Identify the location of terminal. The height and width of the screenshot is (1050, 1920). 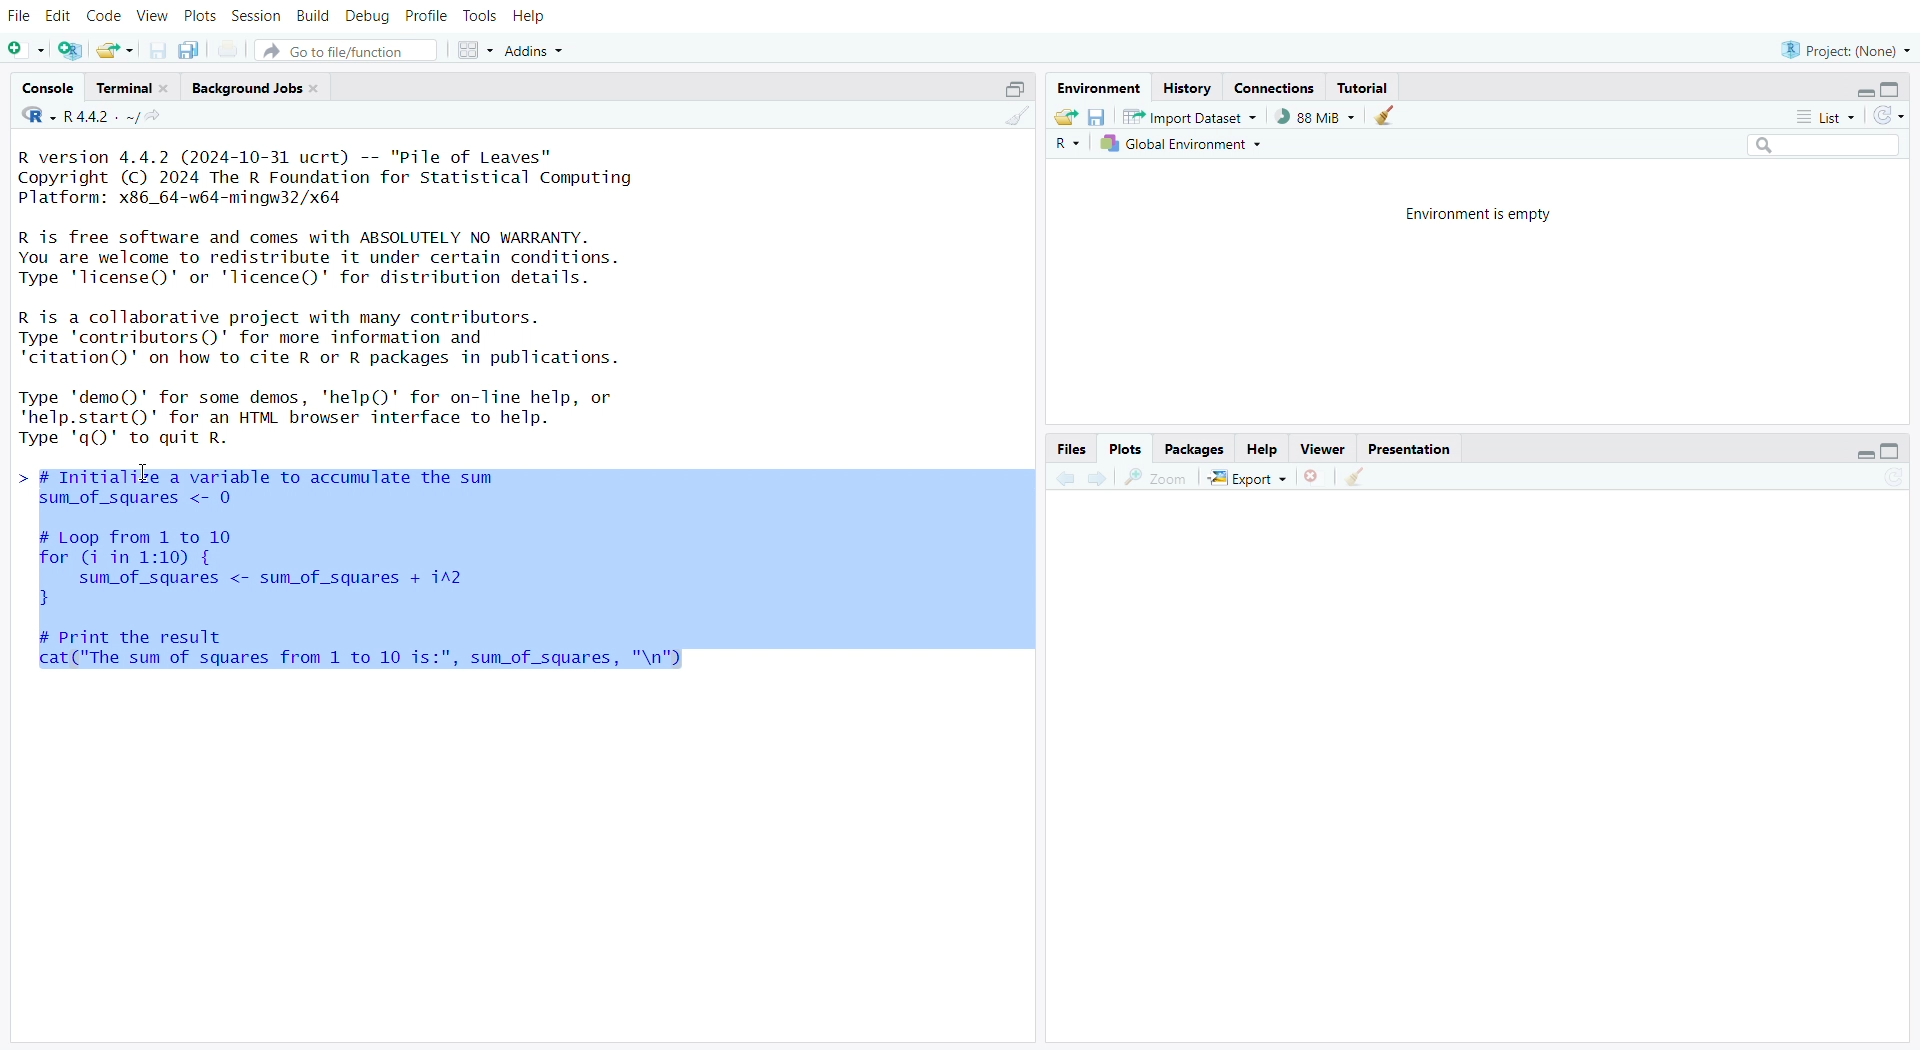
(133, 86).